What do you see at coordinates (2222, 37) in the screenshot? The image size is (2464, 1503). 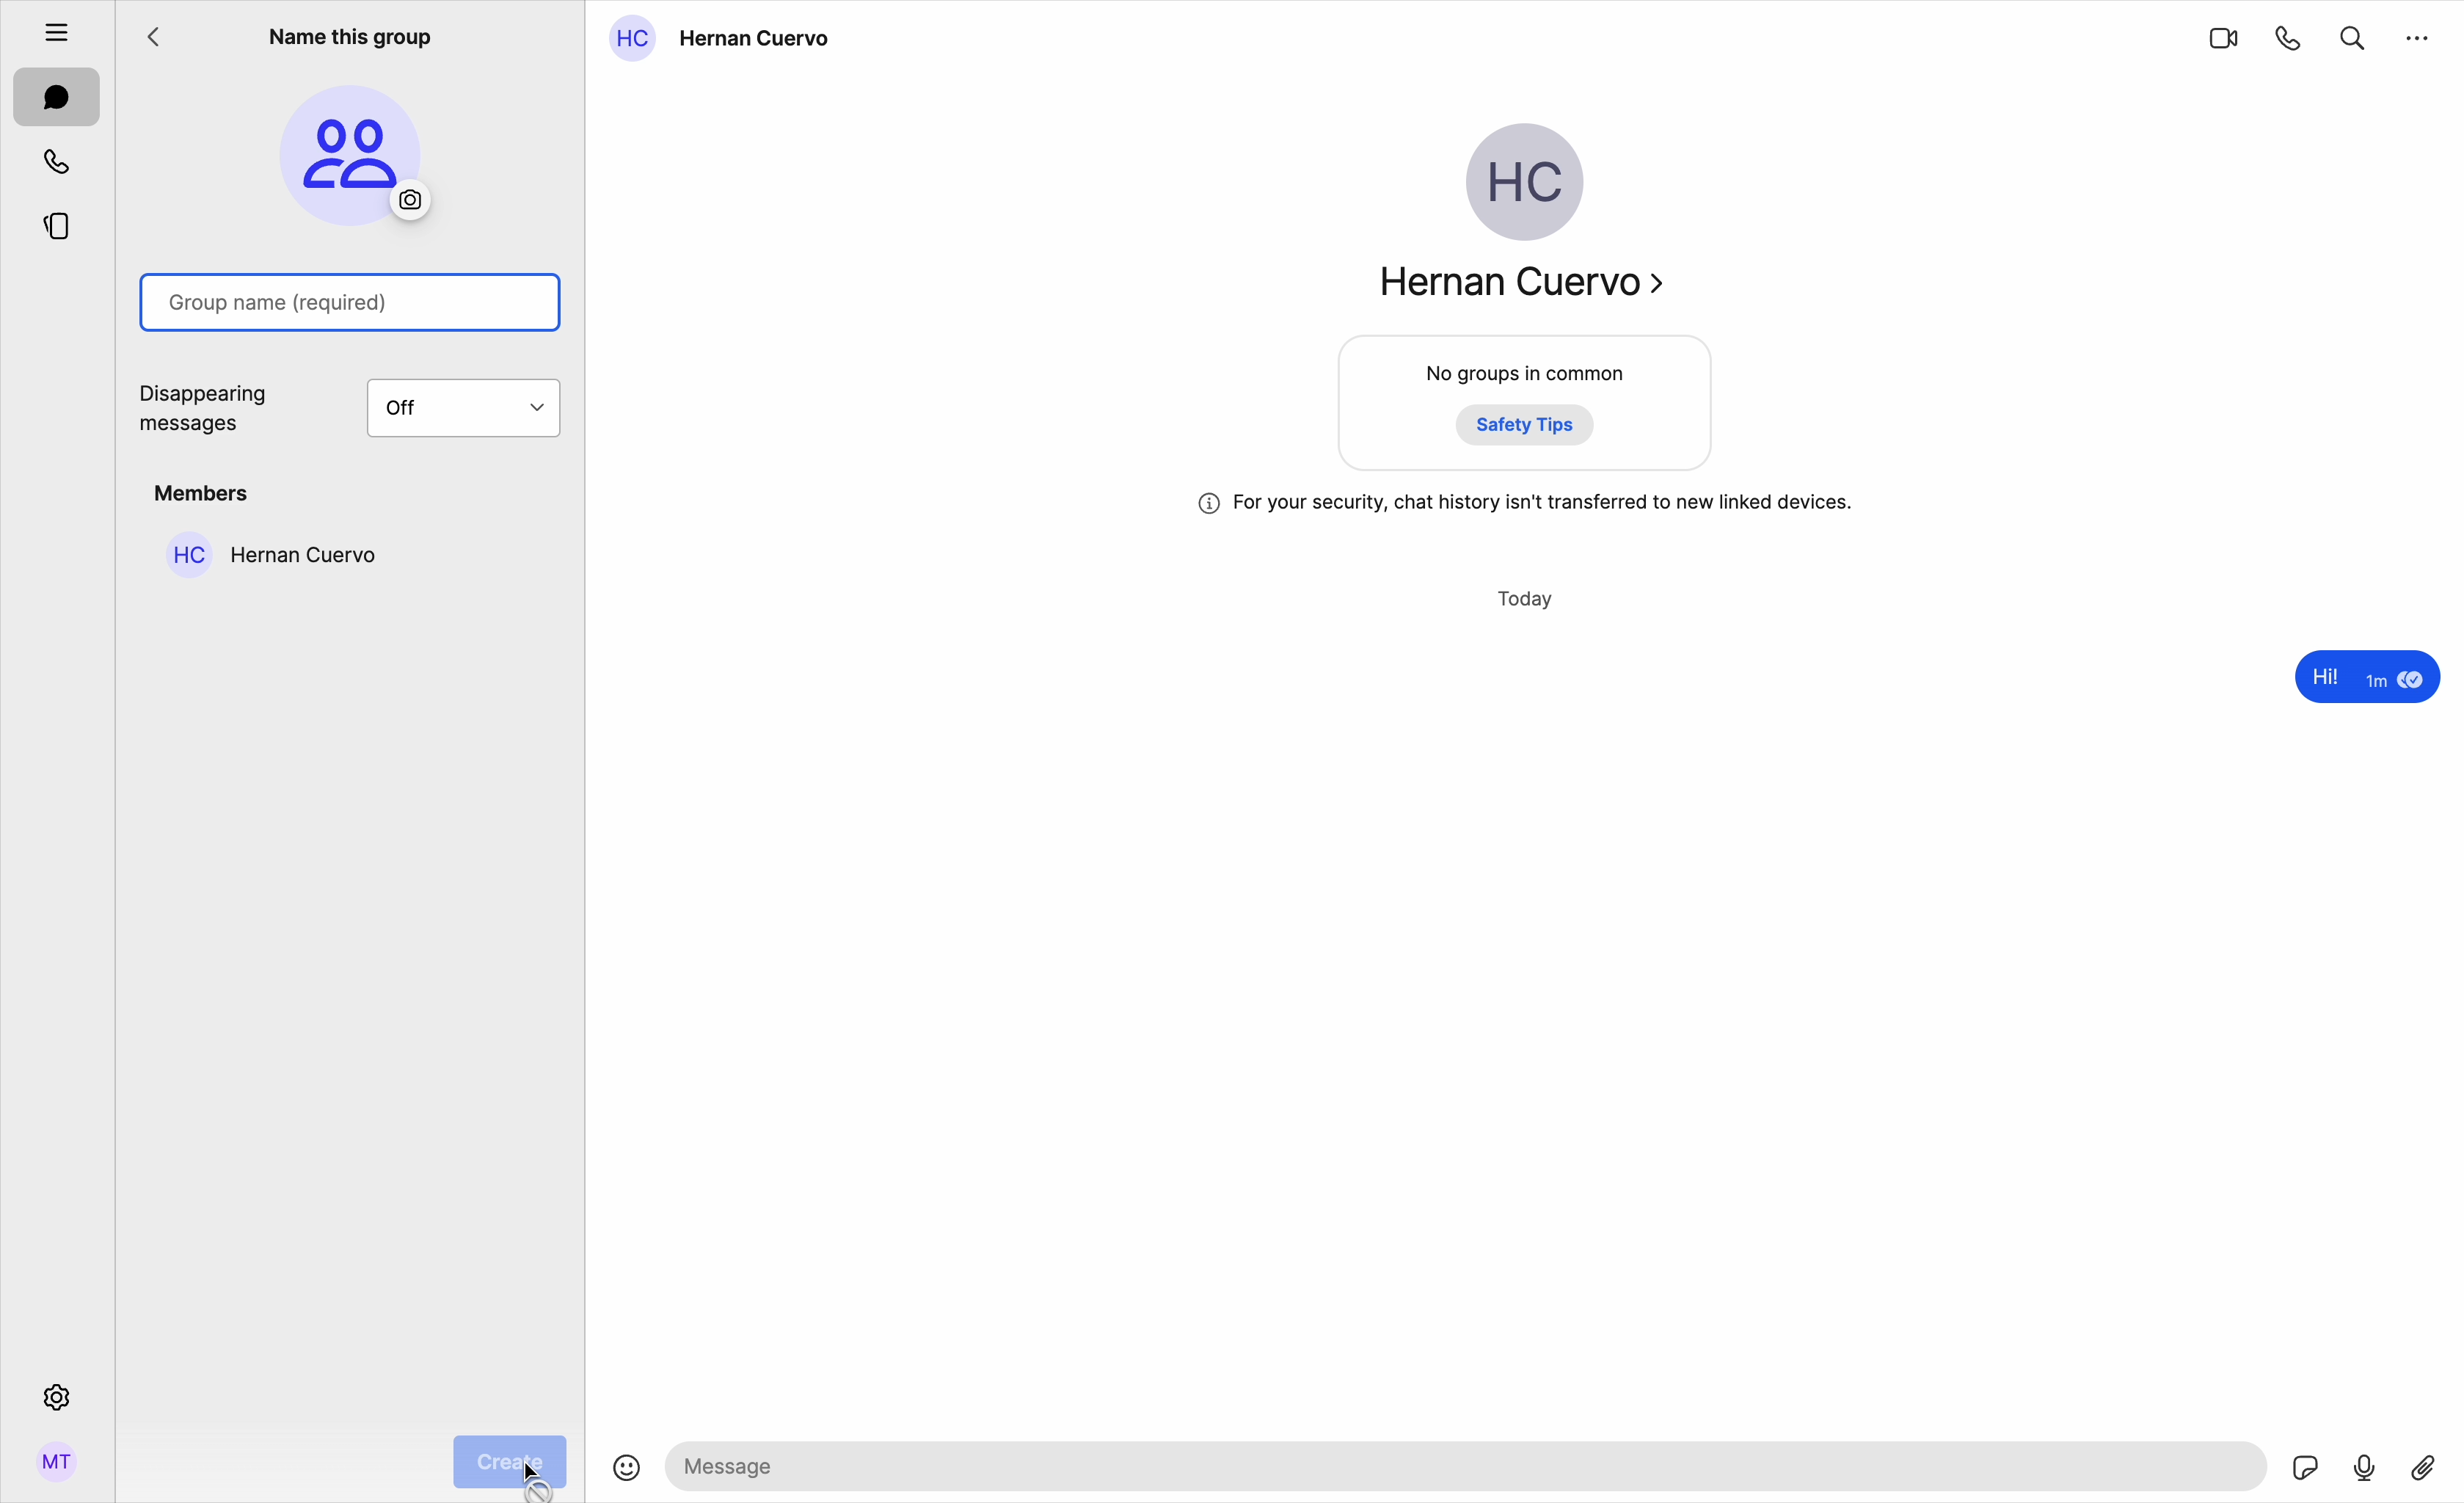 I see `videocall` at bounding box center [2222, 37].